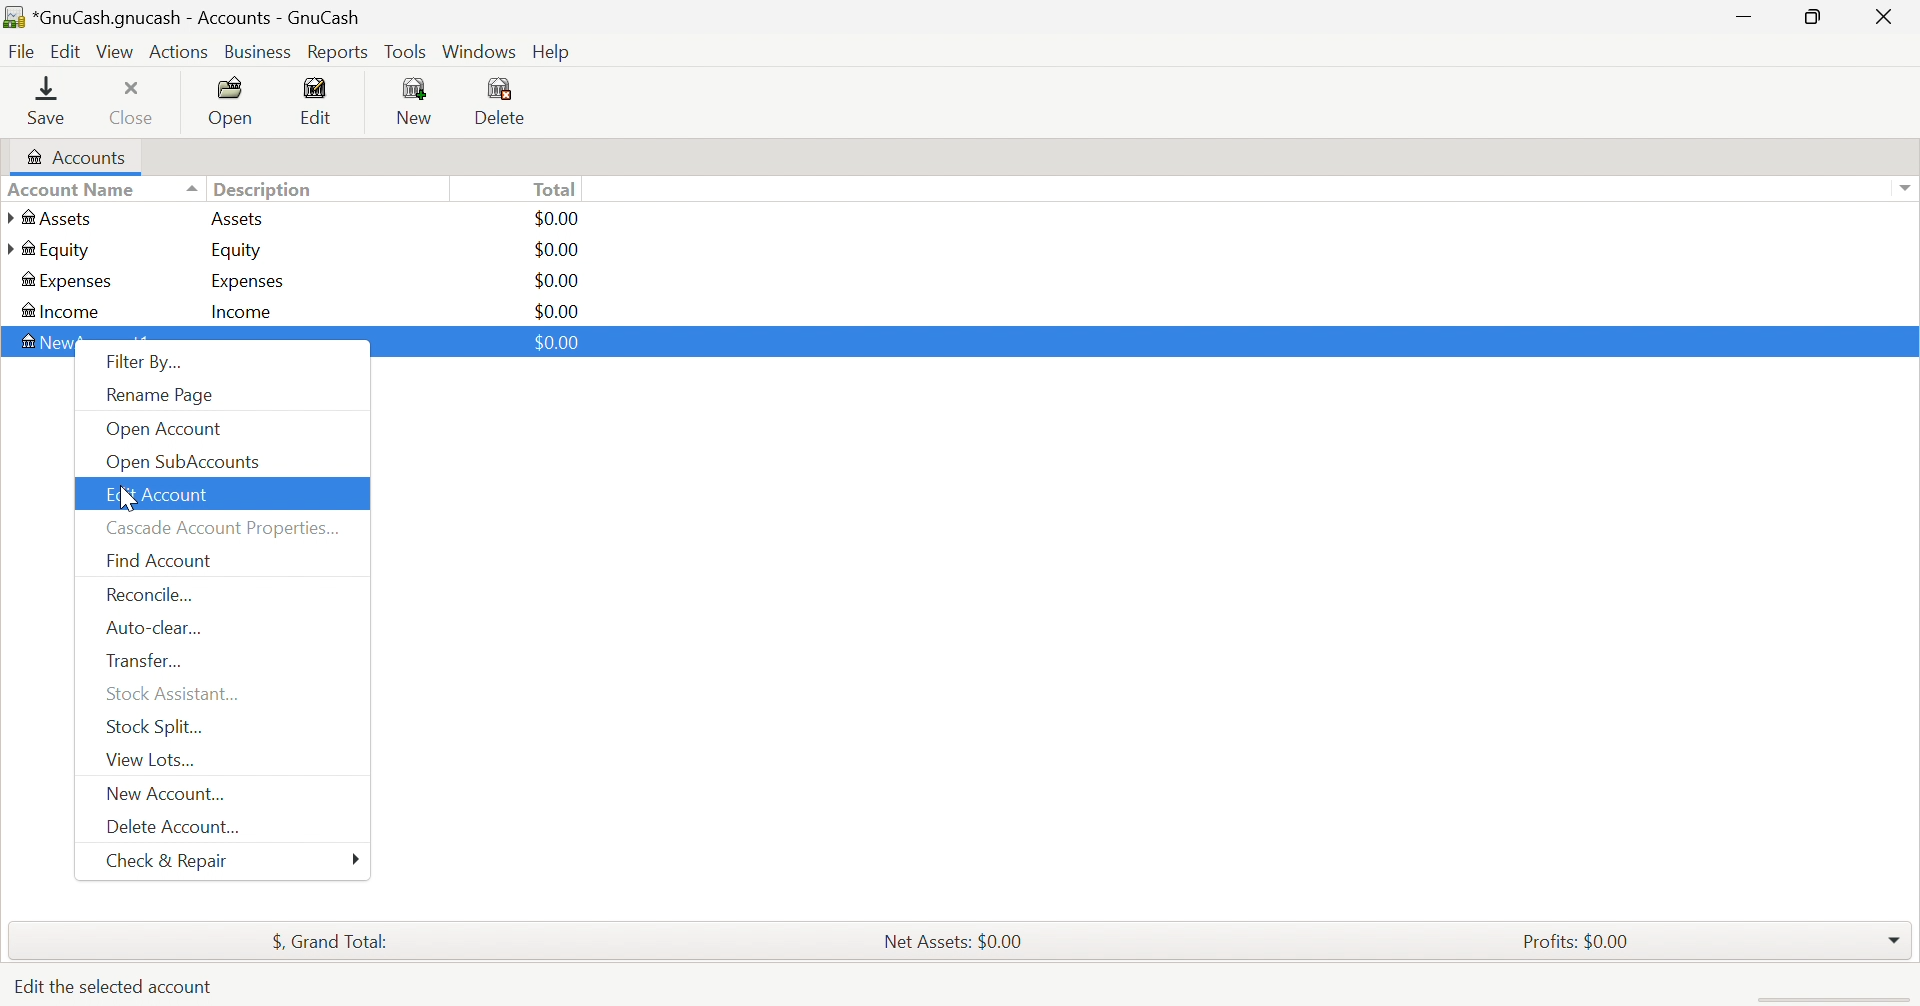  What do you see at coordinates (161, 495) in the screenshot?
I see `Edit Account` at bounding box center [161, 495].